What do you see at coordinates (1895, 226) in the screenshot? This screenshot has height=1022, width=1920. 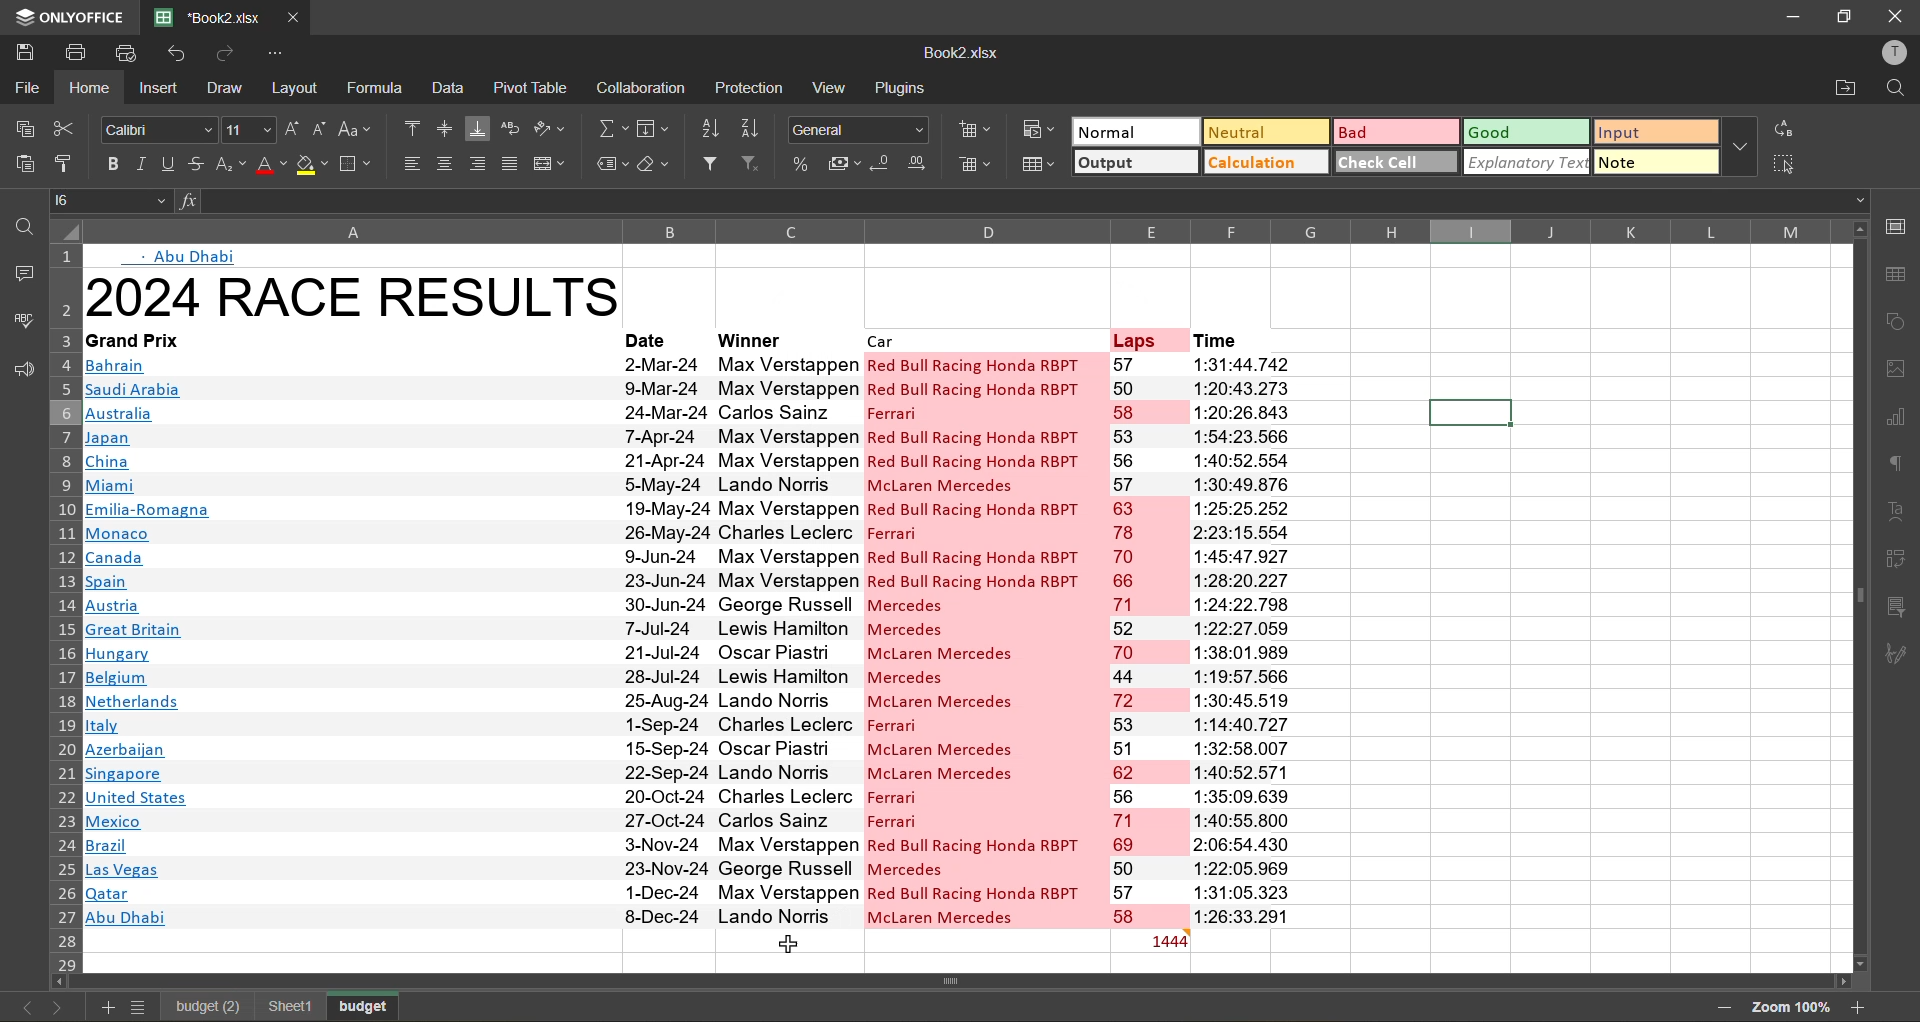 I see `call settings` at bounding box center [1895, 226].